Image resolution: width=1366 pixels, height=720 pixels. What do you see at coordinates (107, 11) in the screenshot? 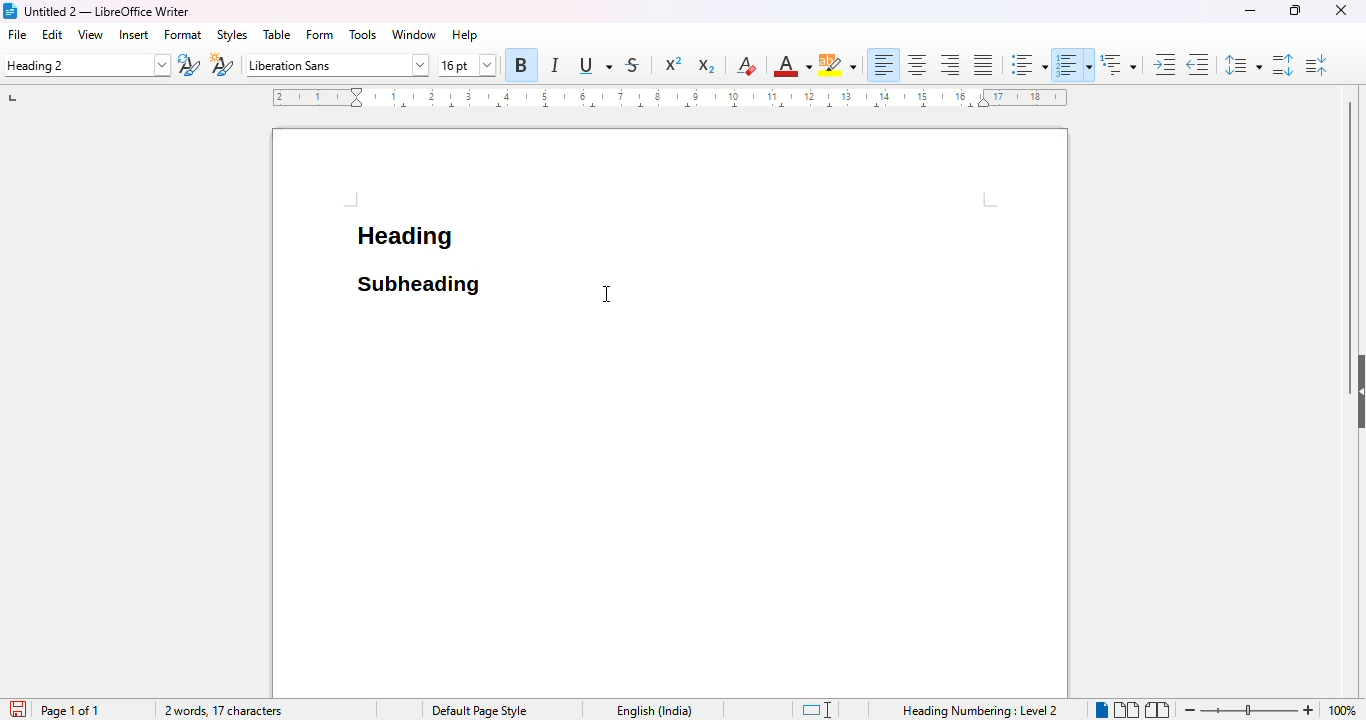
I see `title` at bounding box center [107, 11].